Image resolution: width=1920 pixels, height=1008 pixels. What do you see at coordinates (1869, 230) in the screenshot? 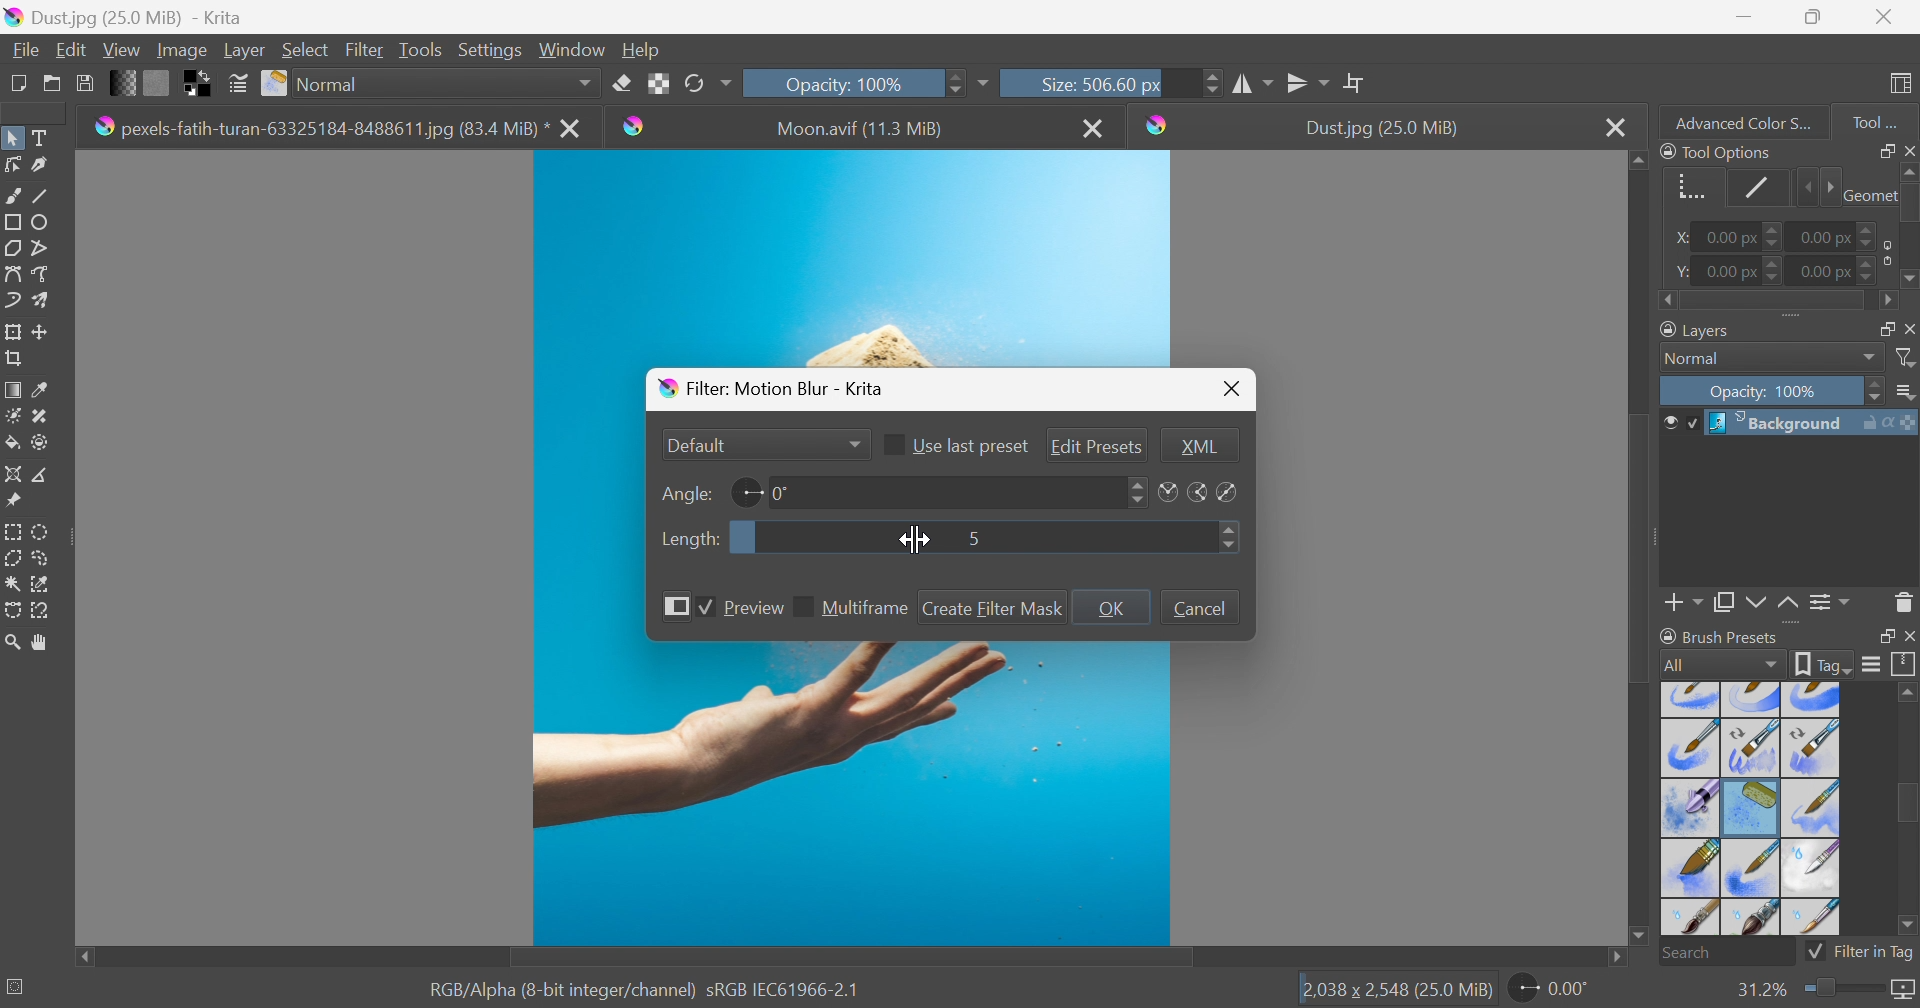
I see `Slider` at bounding box center [1869, 230].